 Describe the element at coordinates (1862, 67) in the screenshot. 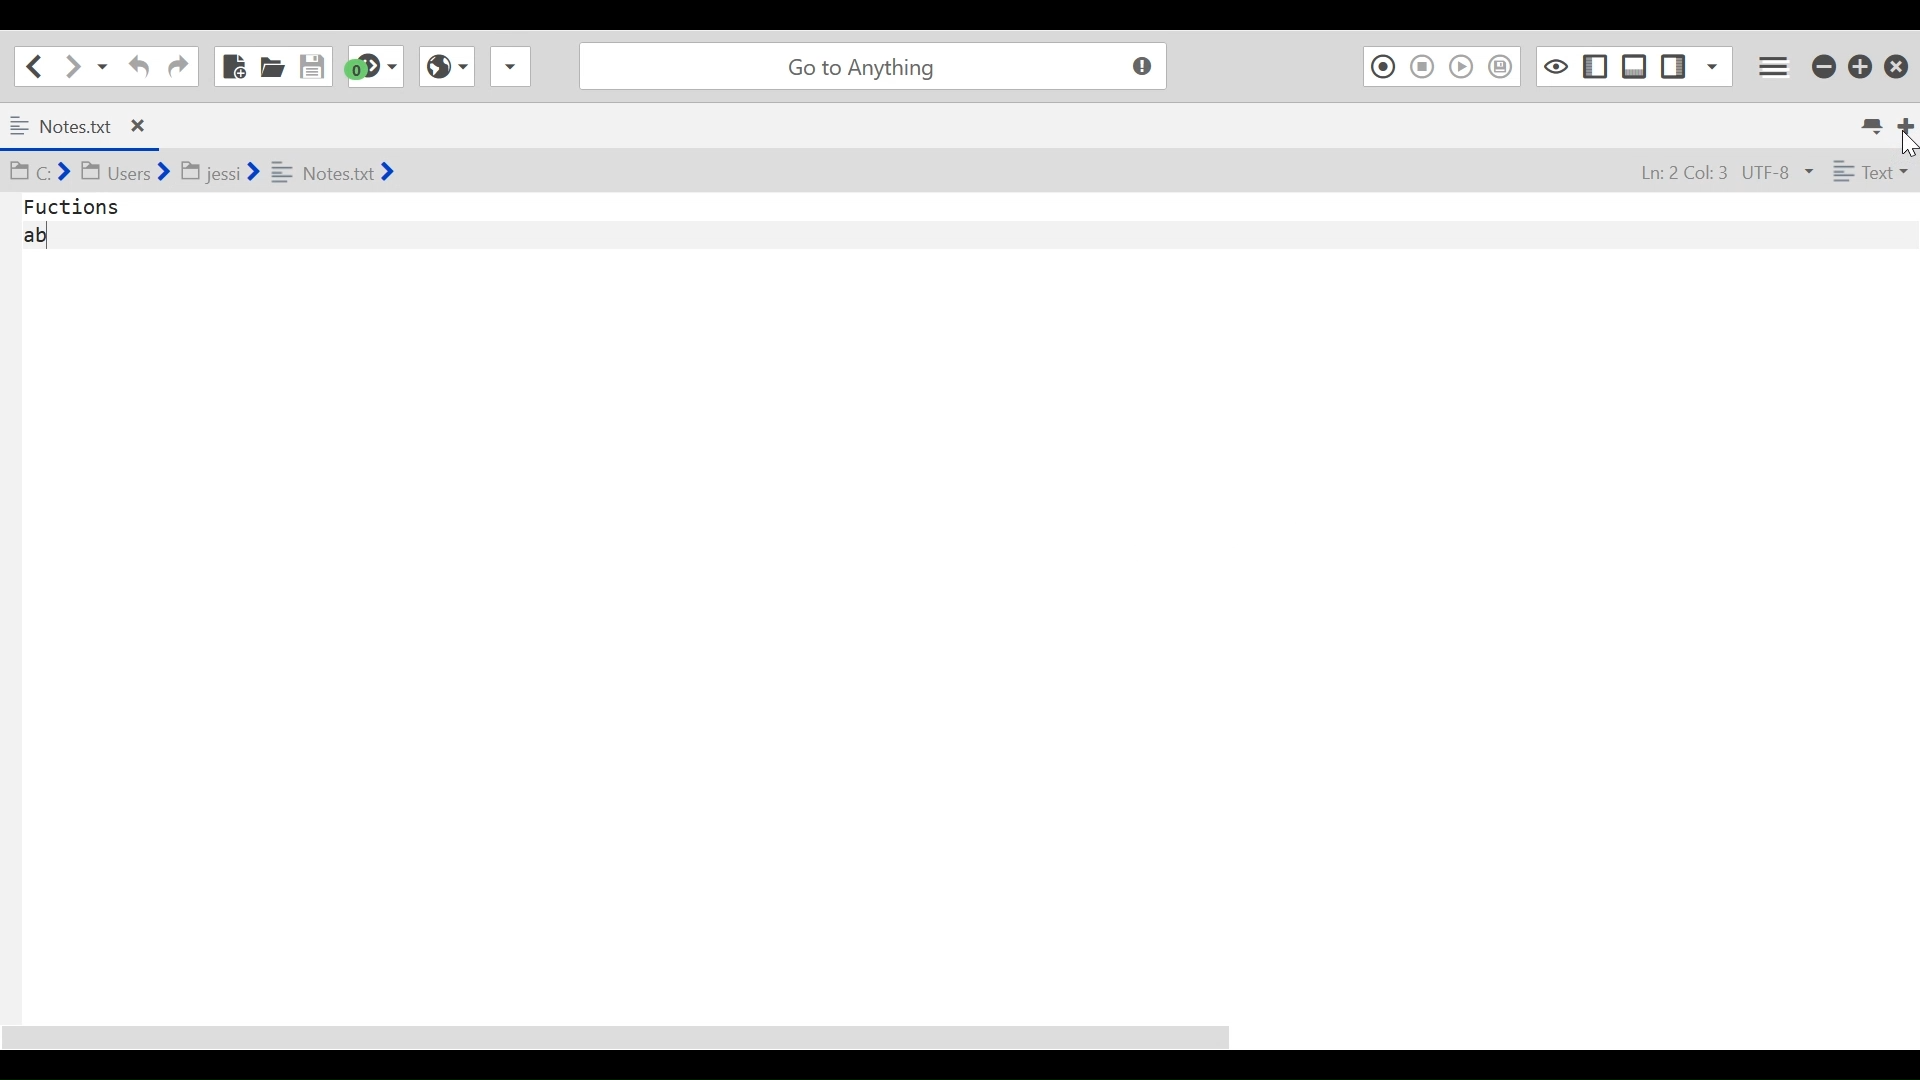

I see `Restore` at that location.